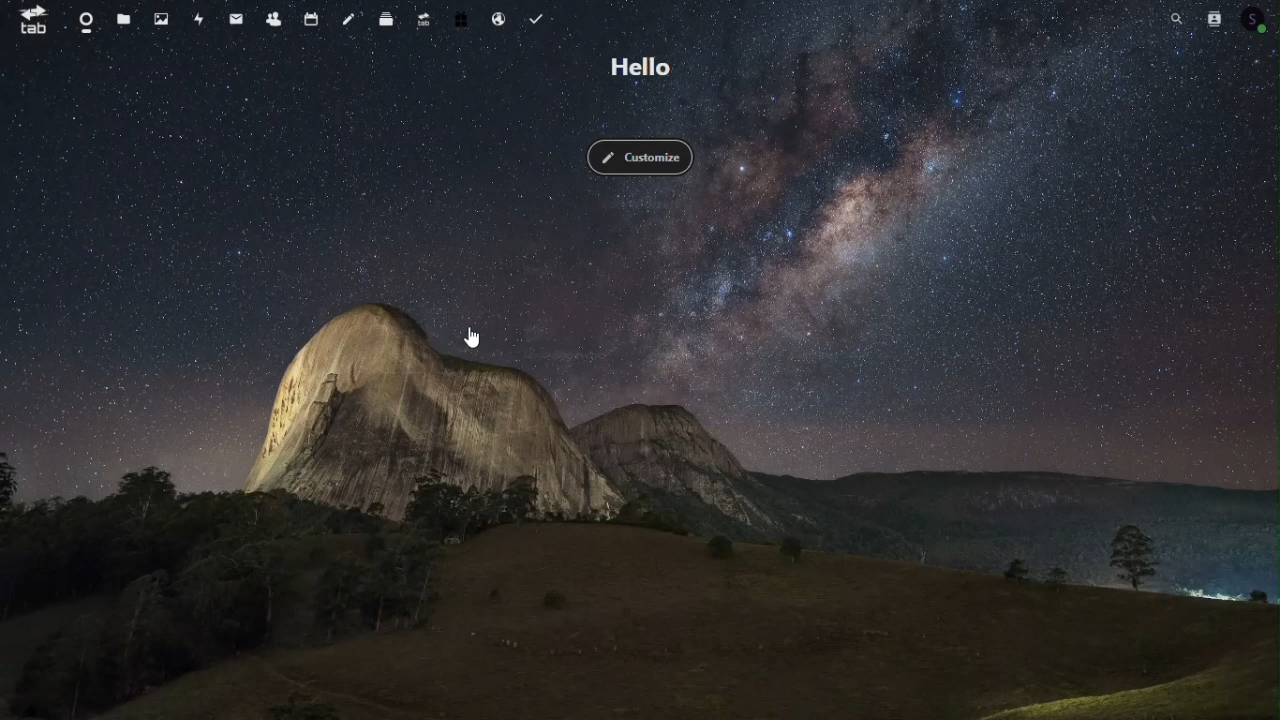 This screenshot has width=1280, height=720. What do you see at coordinates (1218, 17) in the screenshot?
I see `Contacts` at bounding box center [1218, 17].